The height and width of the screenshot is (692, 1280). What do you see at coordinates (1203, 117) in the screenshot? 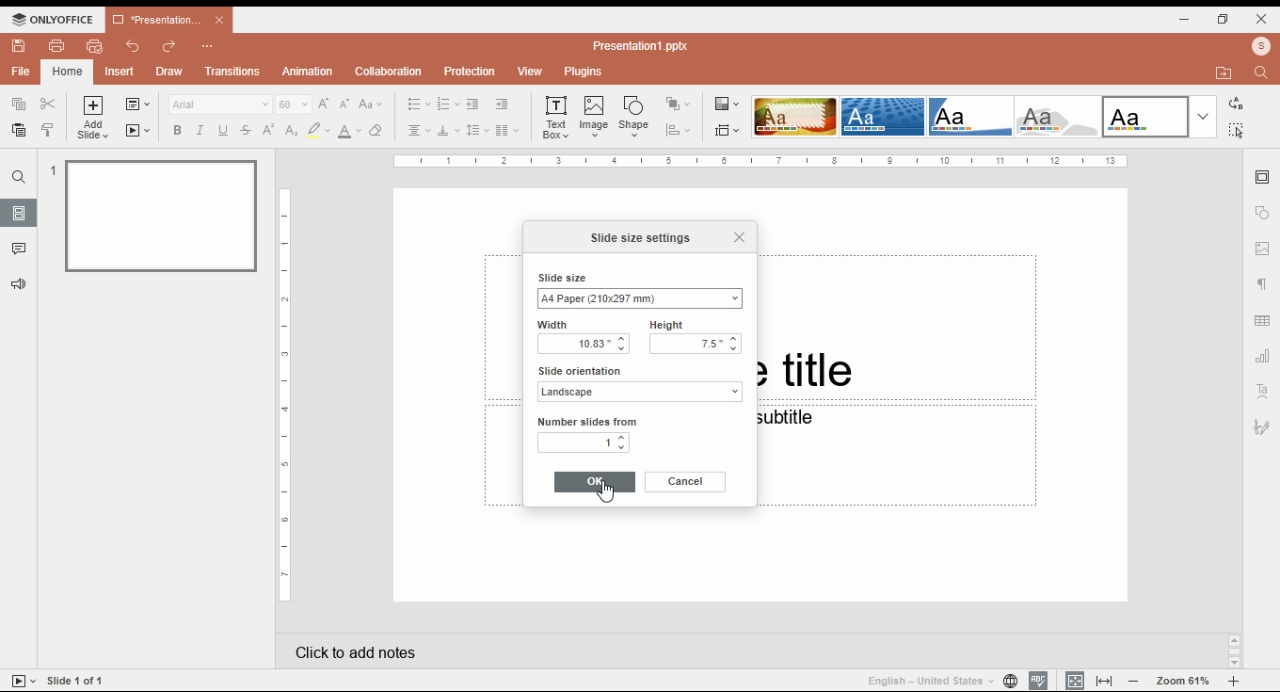
I see `more slide theme options` at bounding box center [1203, 117].